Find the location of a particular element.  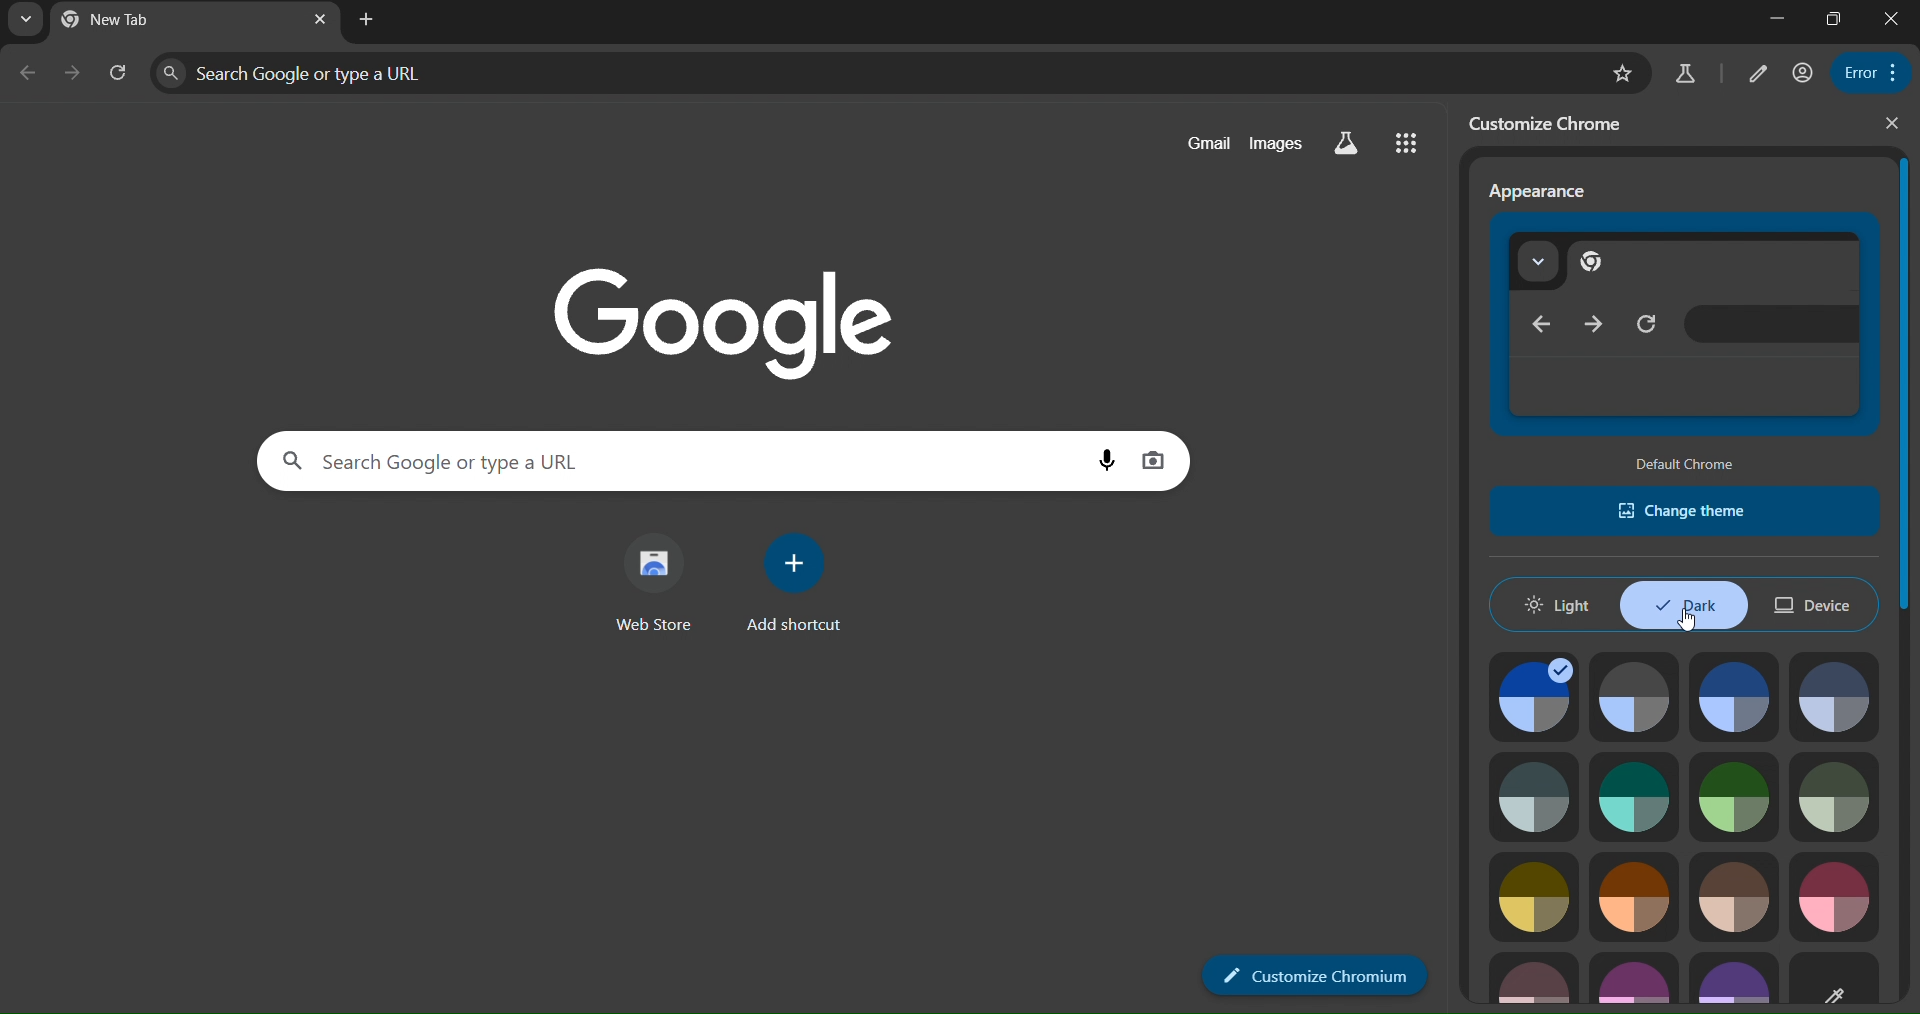

menu is located at coordinates (1864, 72).